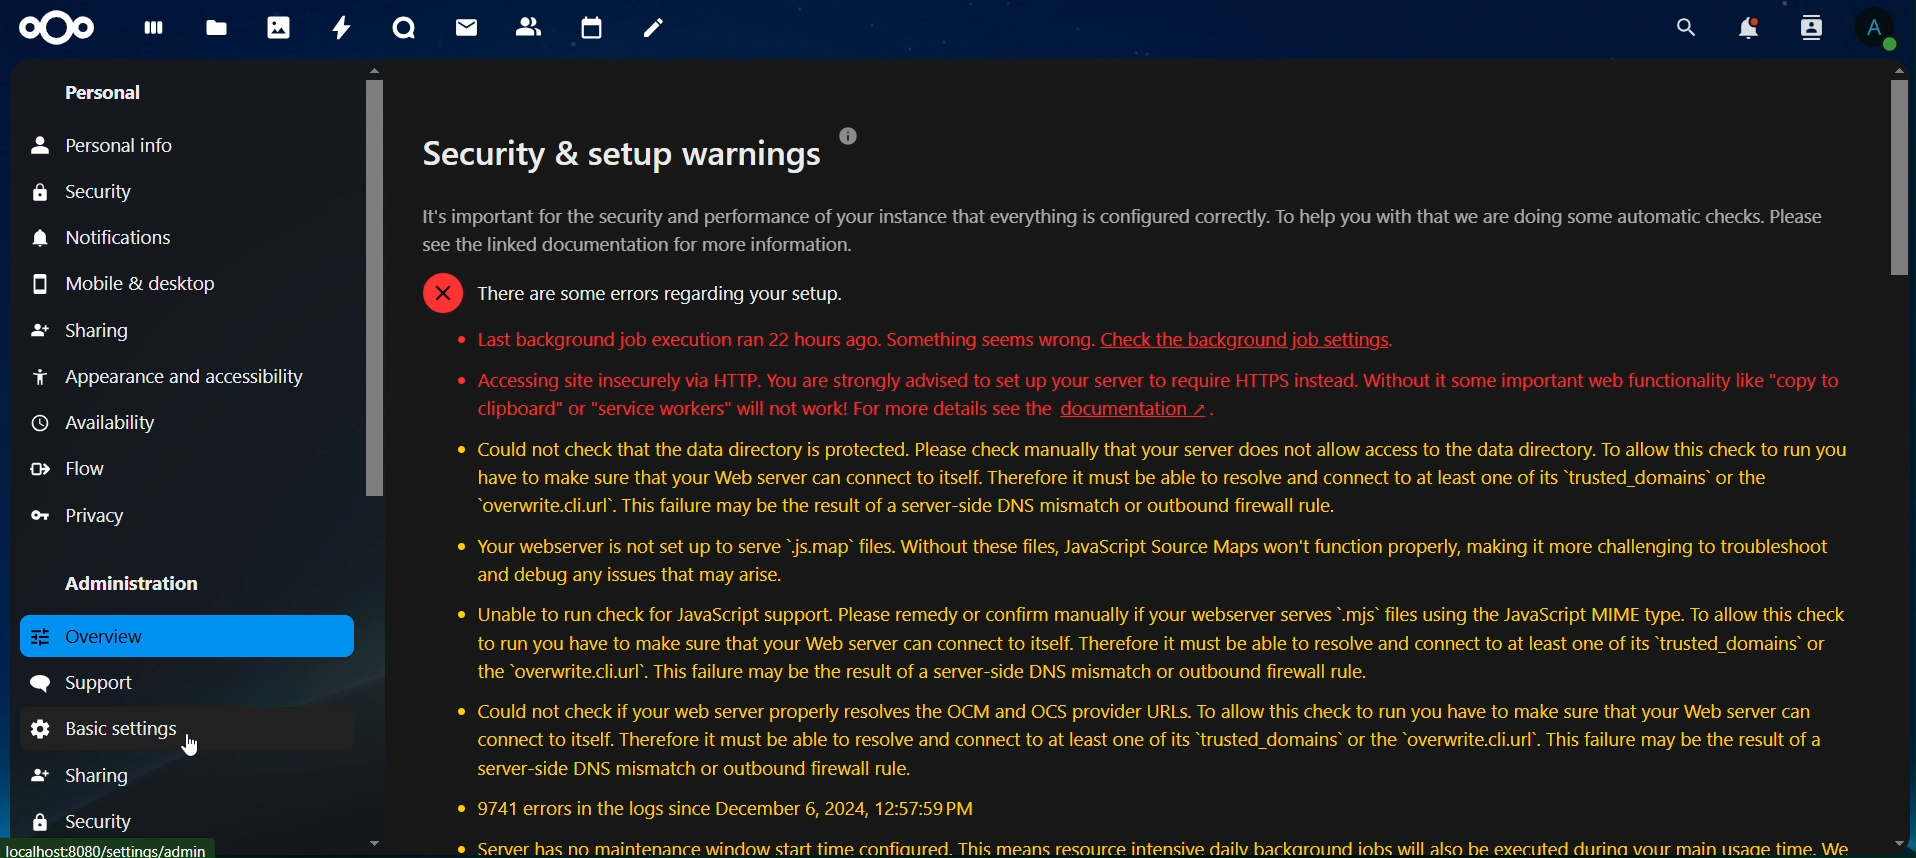 The height and width of the screenshot is (858, 1916). I want to click on dashboard, so click(154, 33).